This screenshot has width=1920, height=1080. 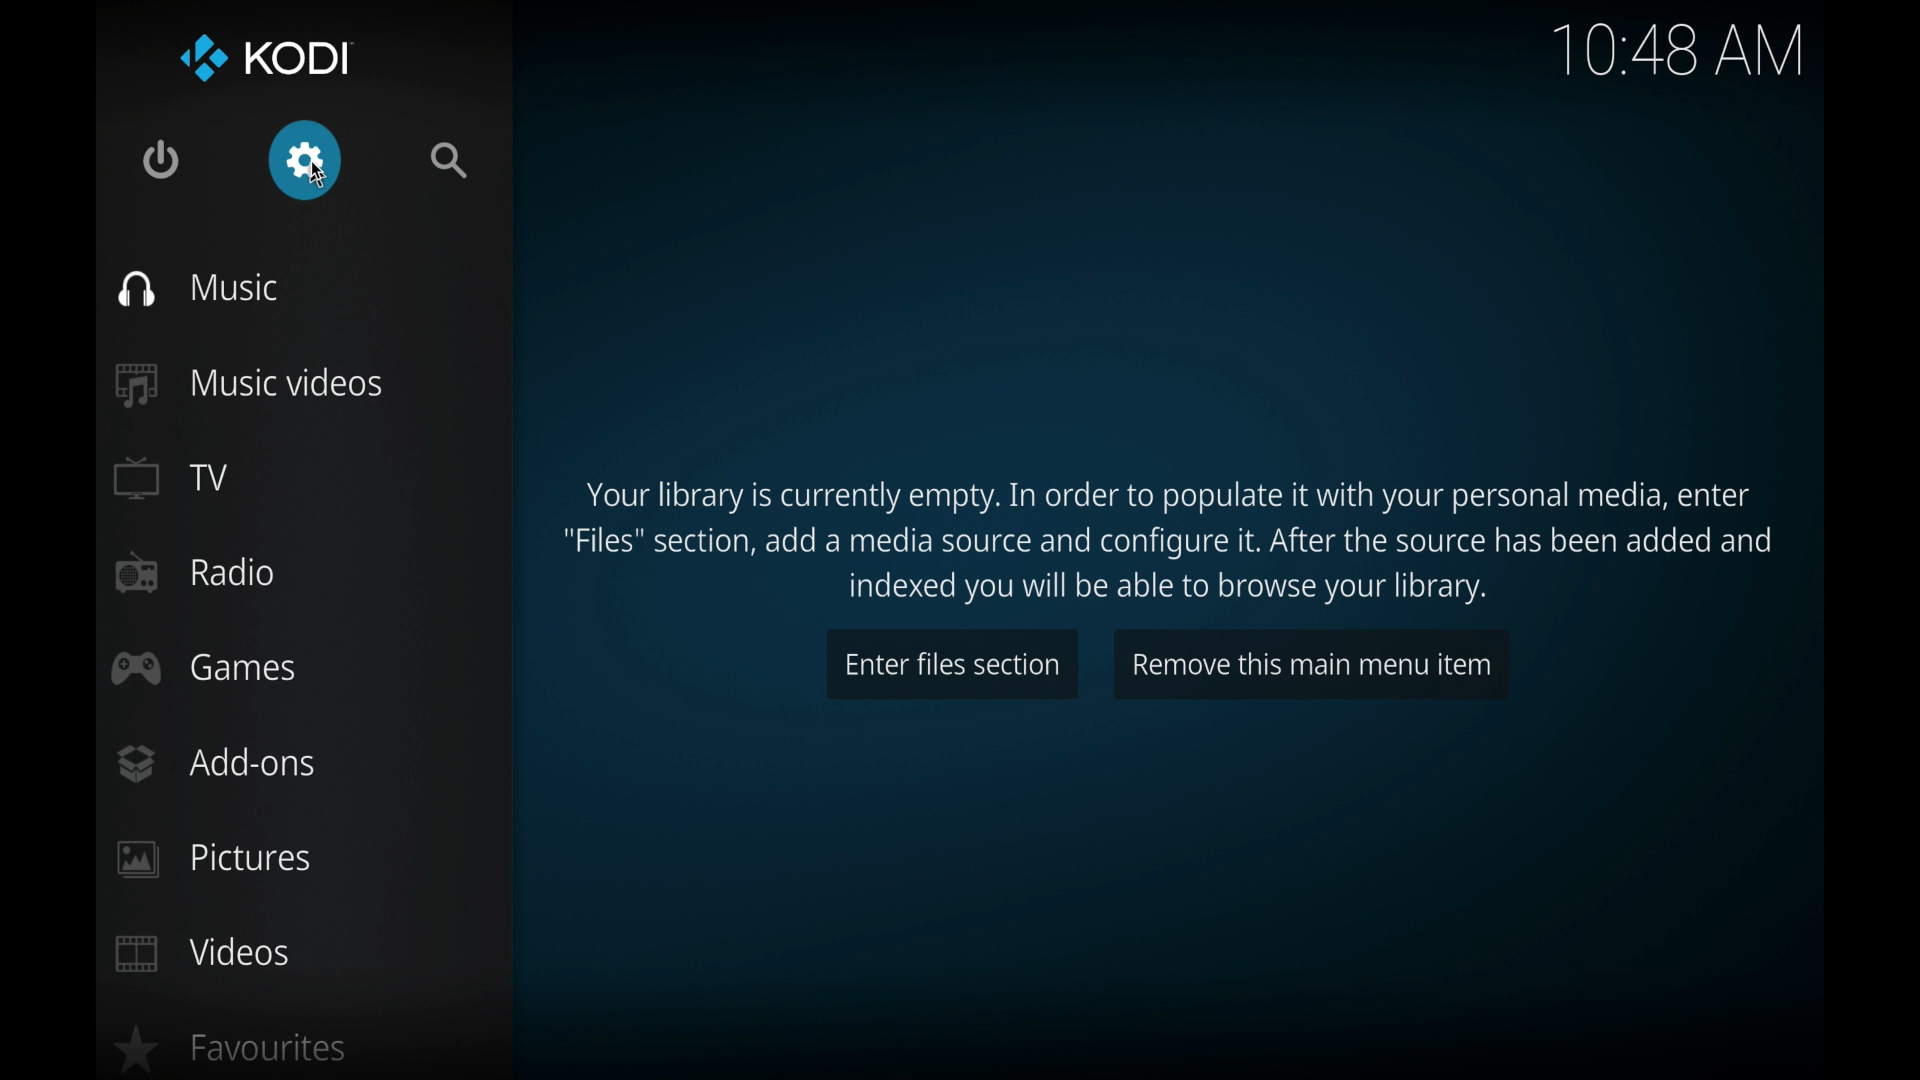 What do you see at coordinates (161, 159) in the screenshot?
I see `kodi quit` at bounding box center [161, 159].